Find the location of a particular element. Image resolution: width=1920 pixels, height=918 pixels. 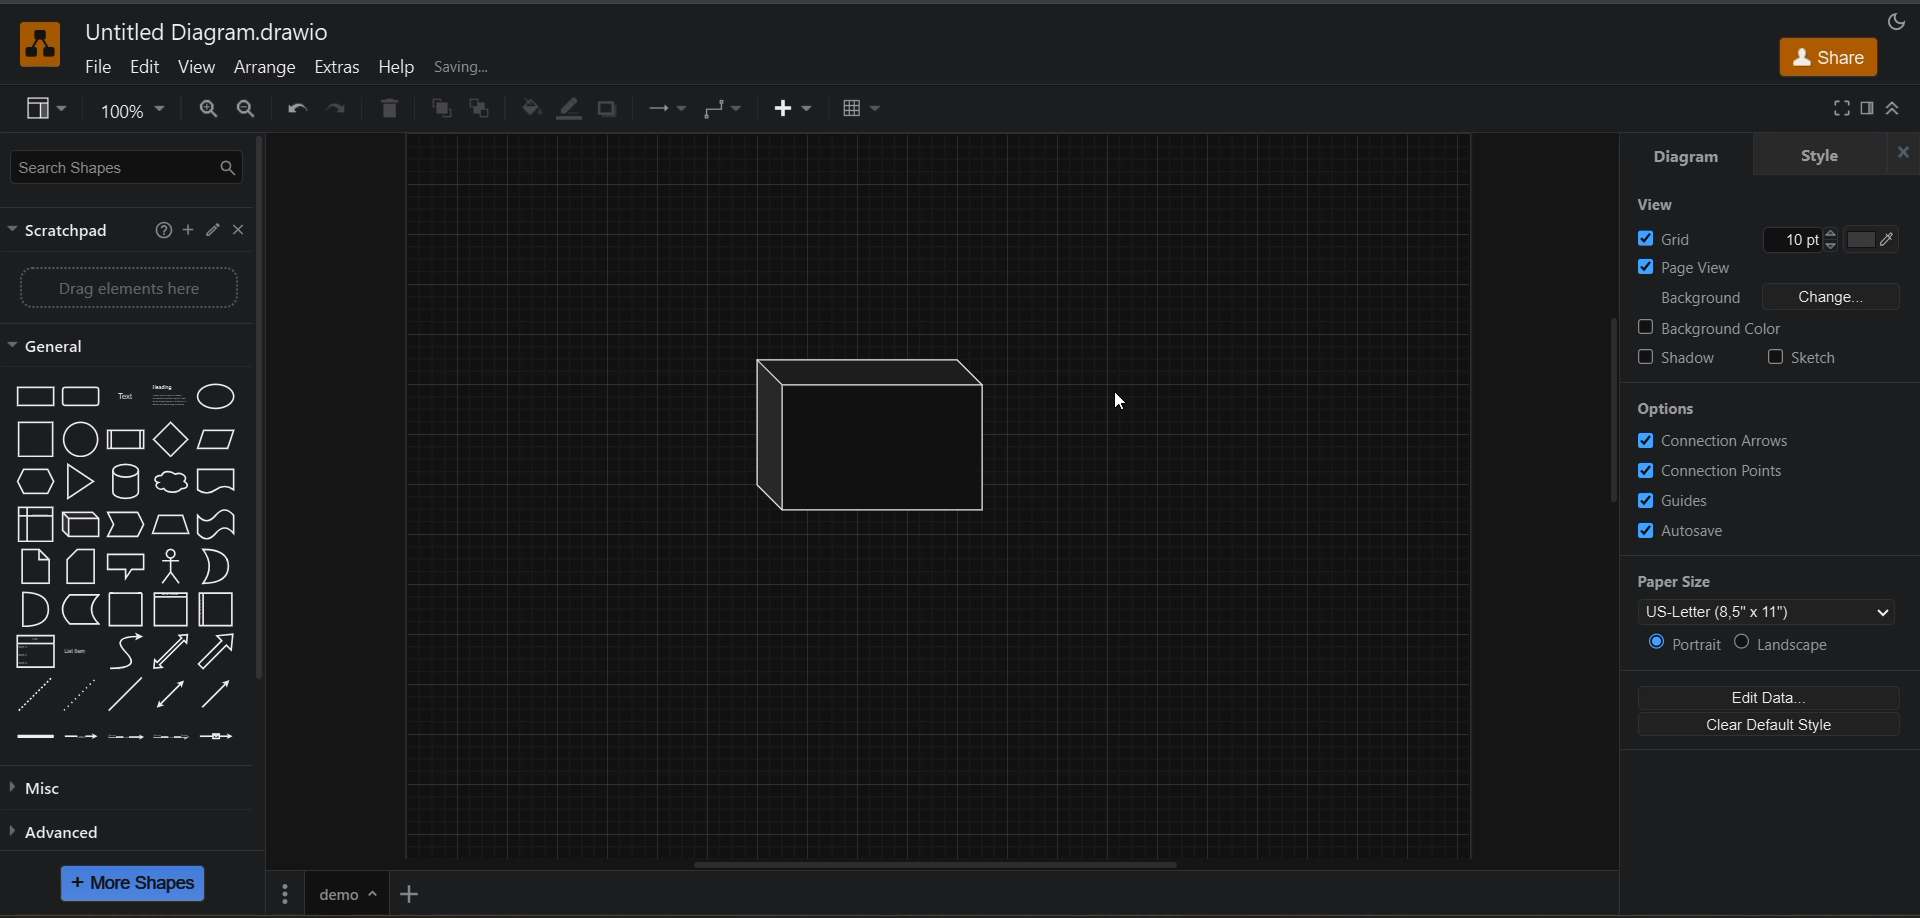

advanced is located at coordinates (60, 831).